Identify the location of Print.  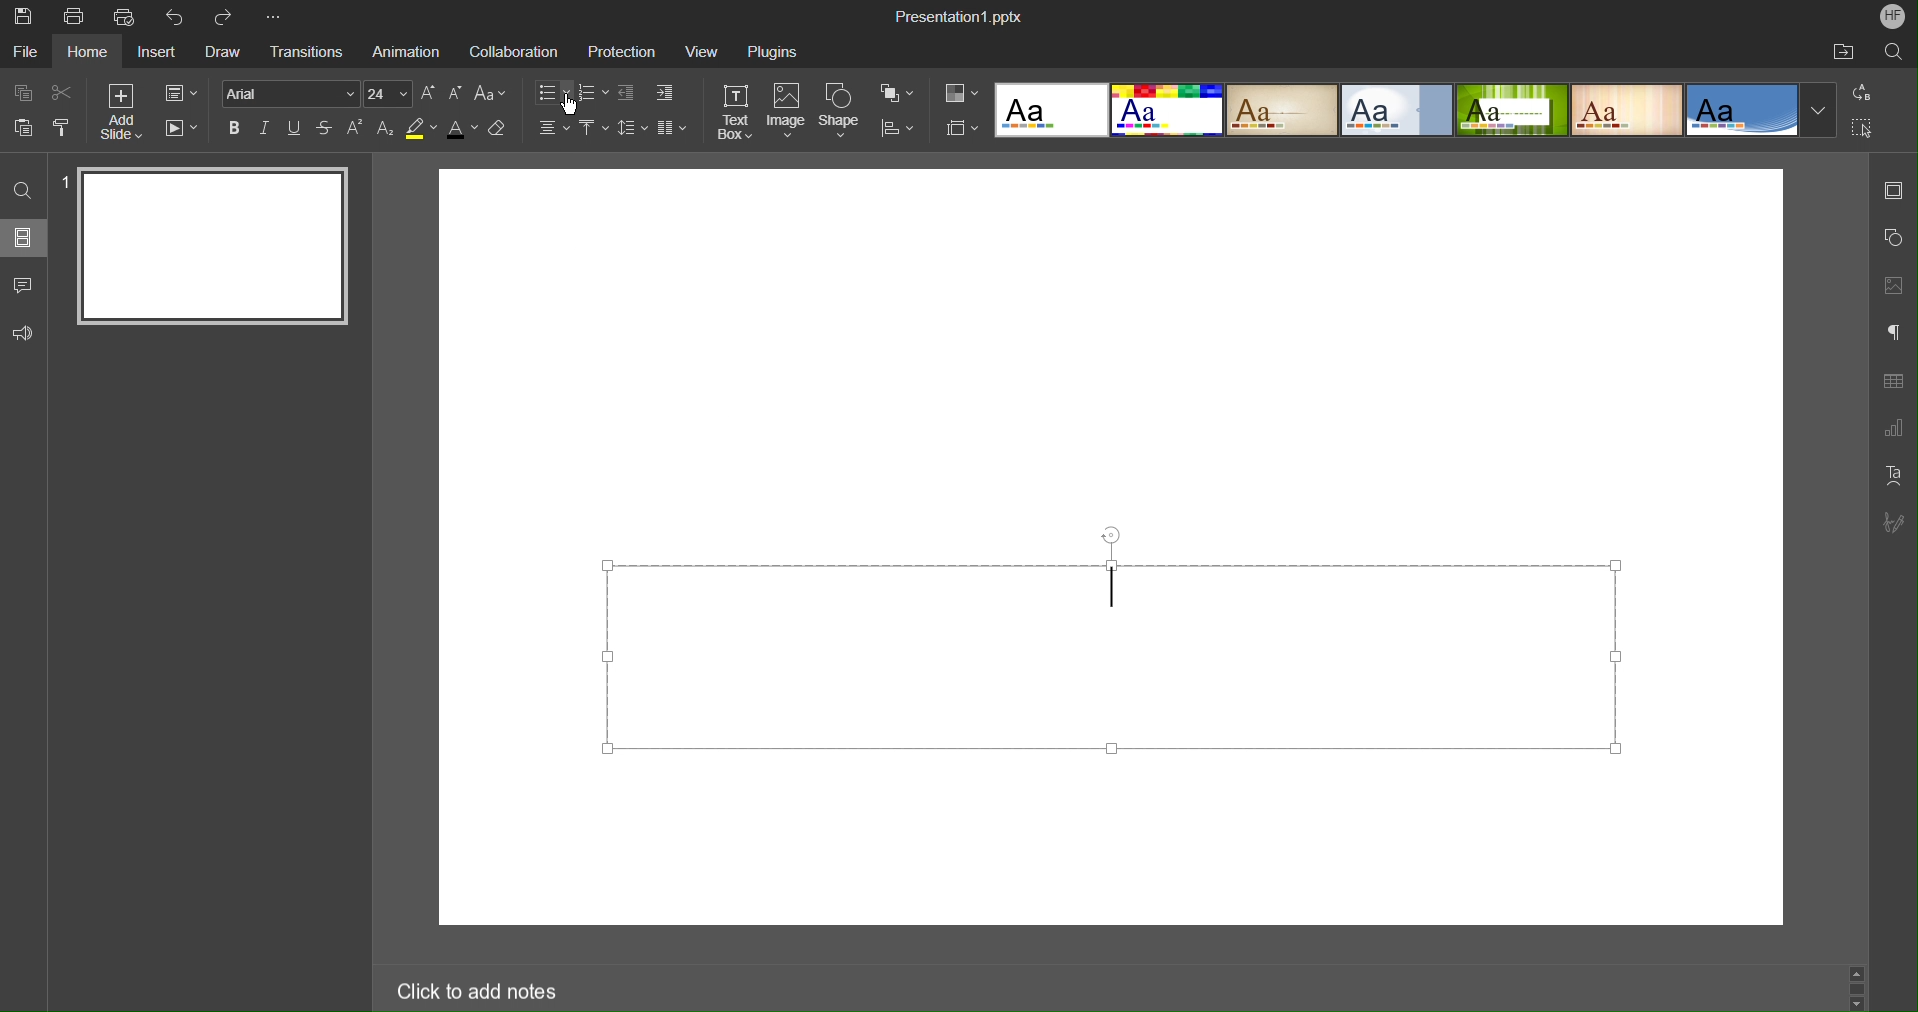
(74, 17).